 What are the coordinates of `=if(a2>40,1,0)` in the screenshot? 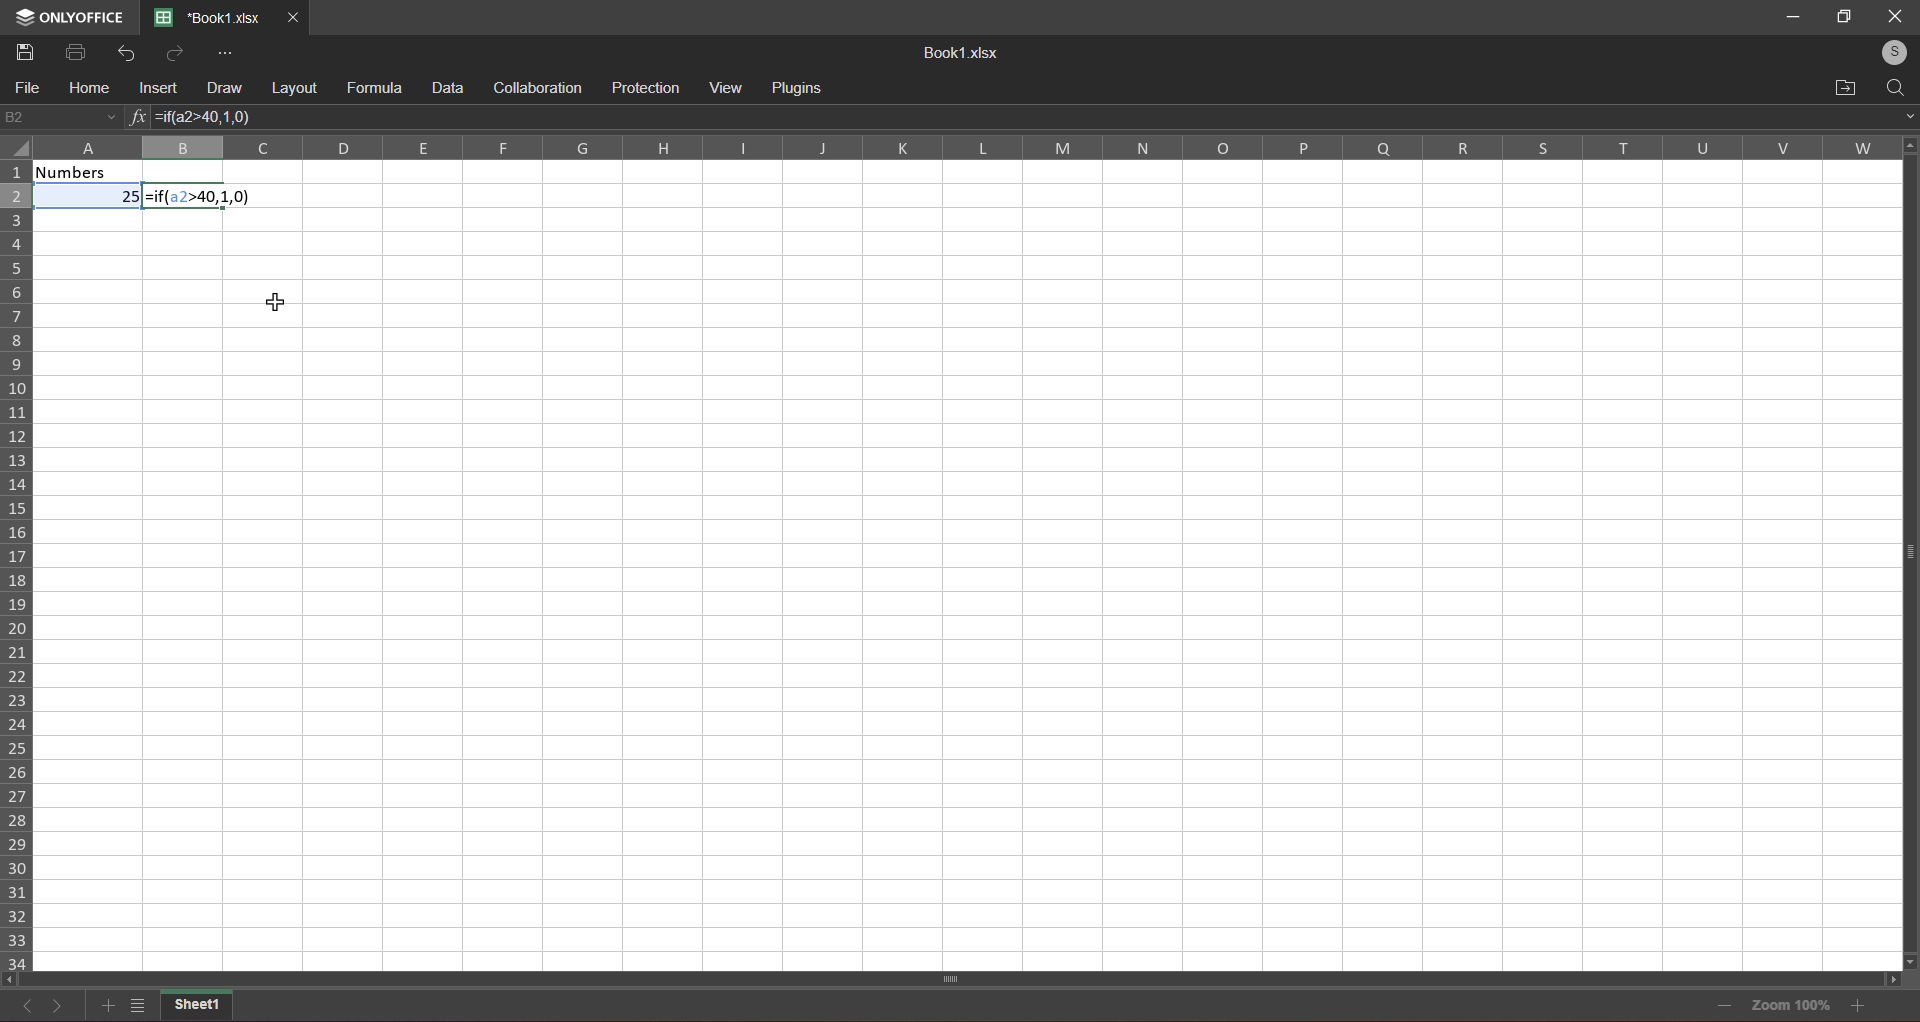 It's located at (203, 197).